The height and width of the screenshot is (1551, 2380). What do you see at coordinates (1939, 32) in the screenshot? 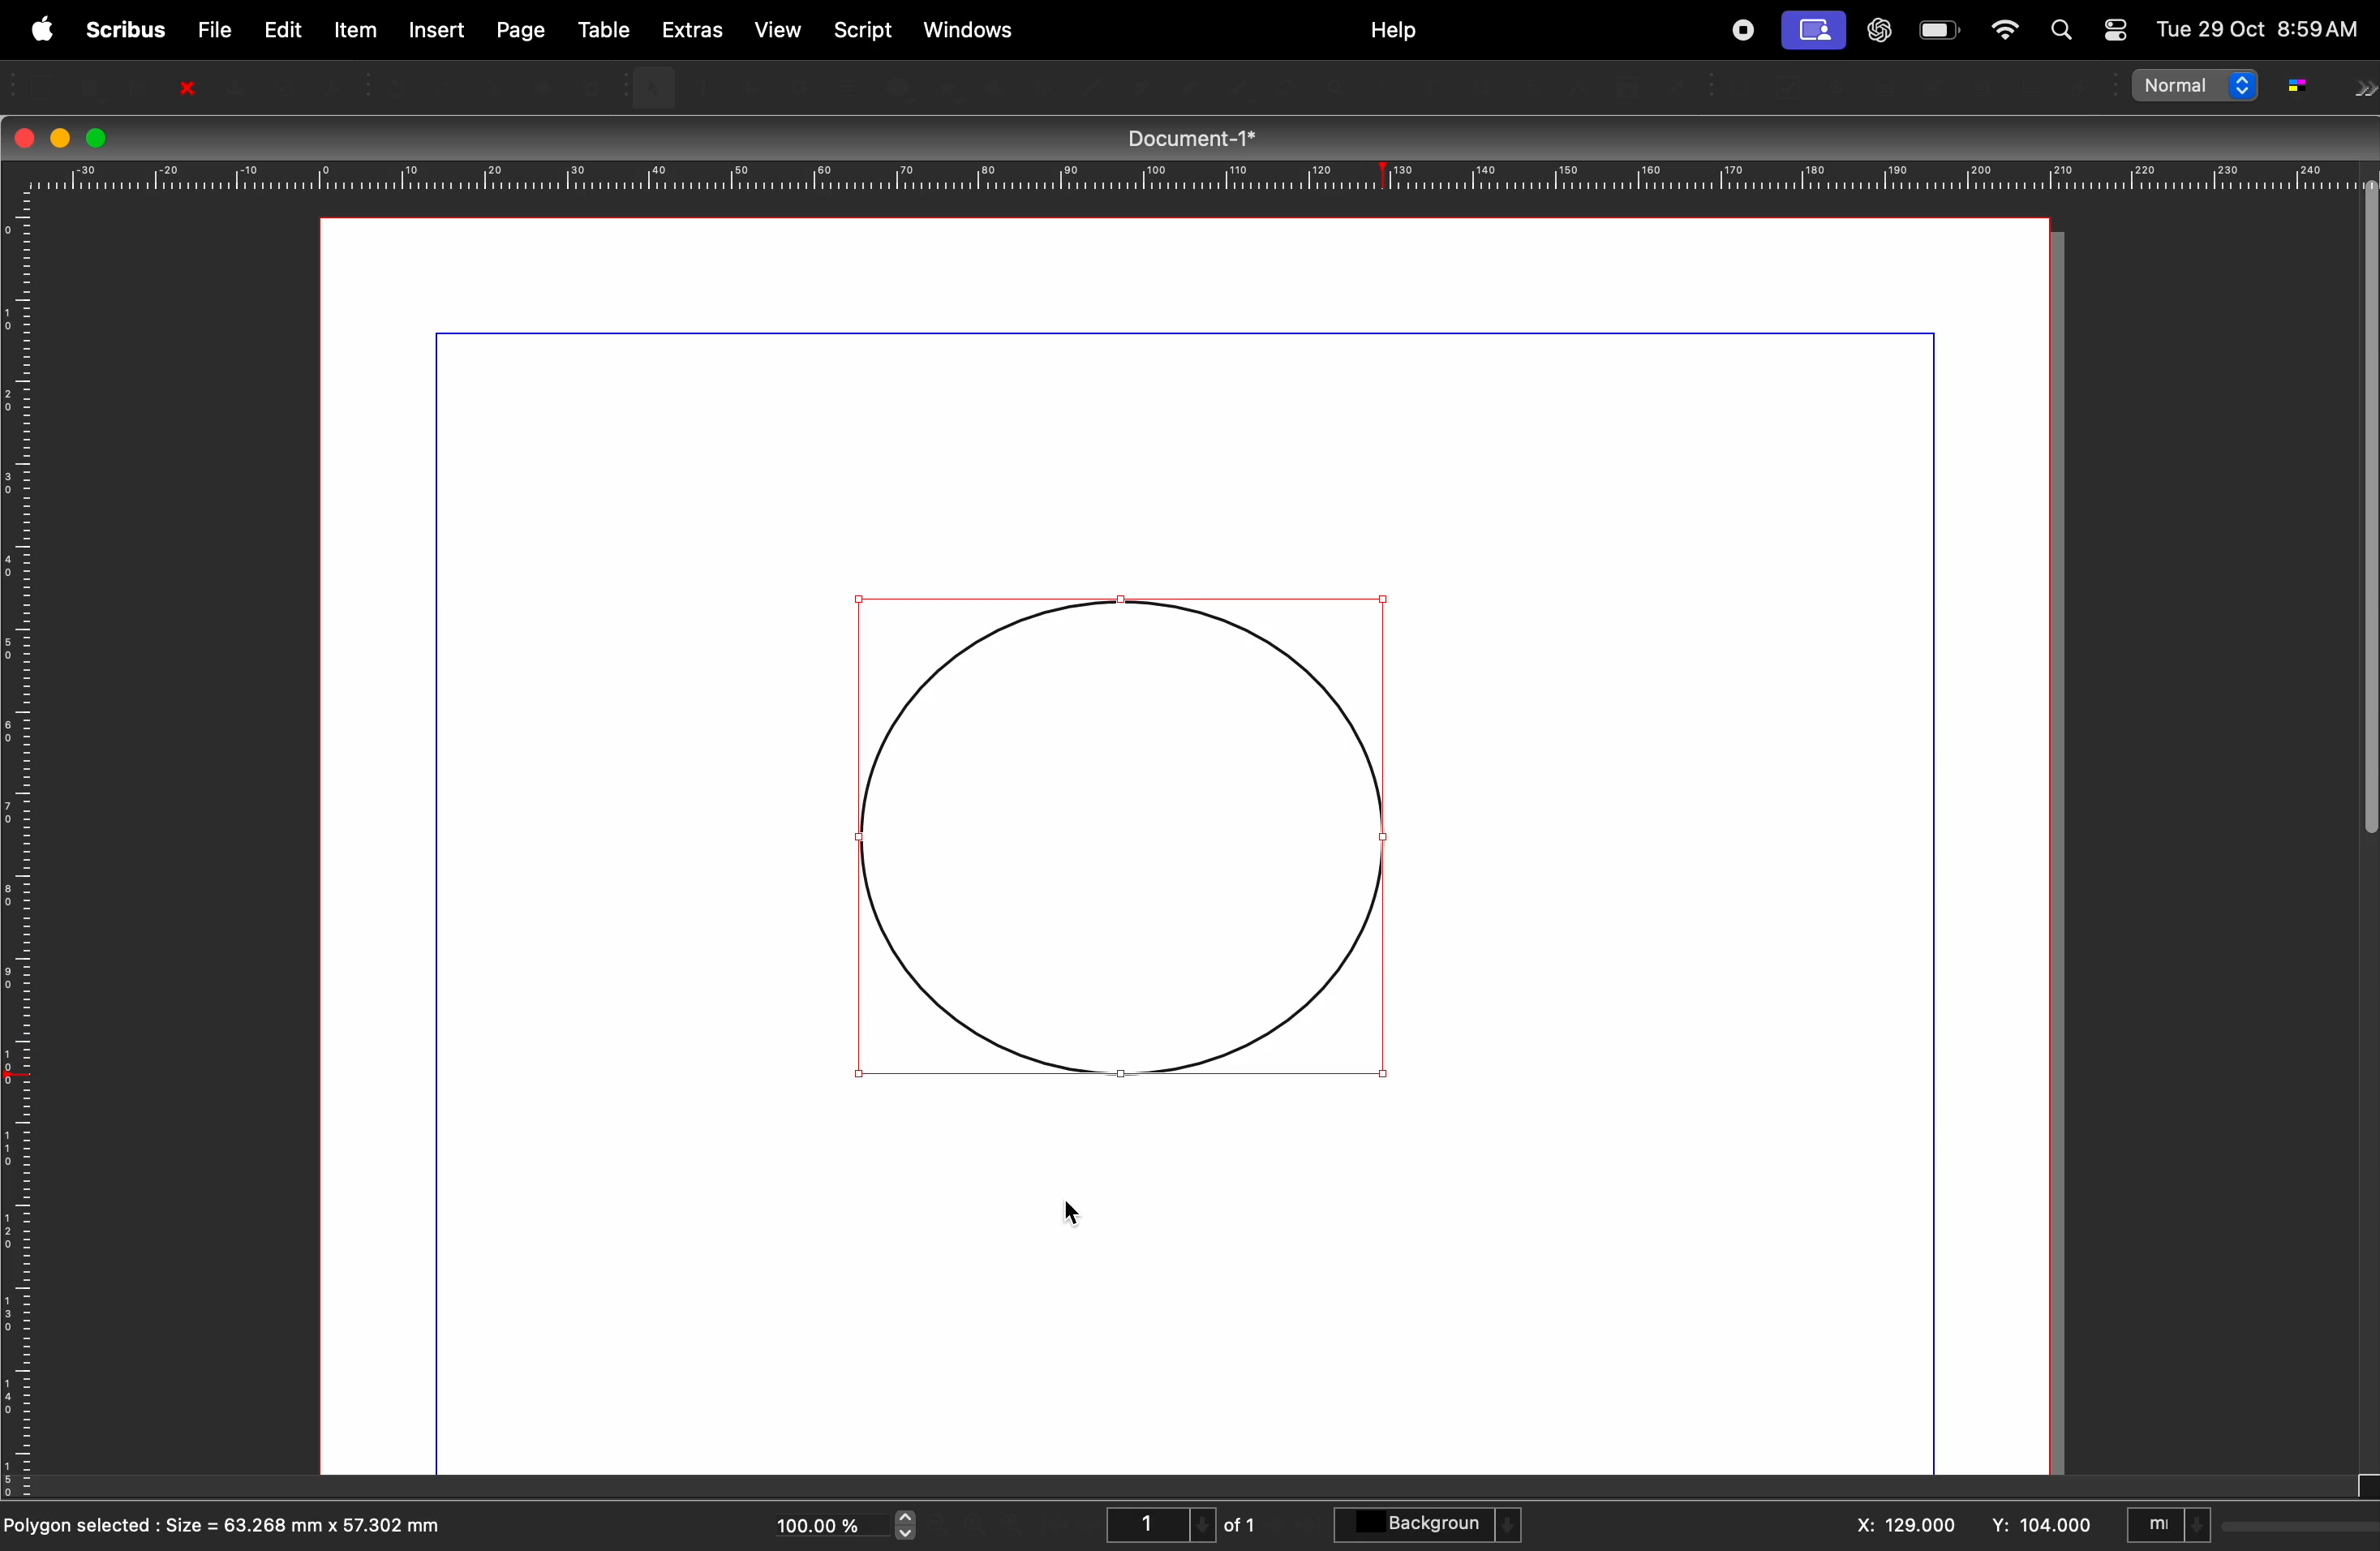
I see `battery` at bounding box center [1939, 32].